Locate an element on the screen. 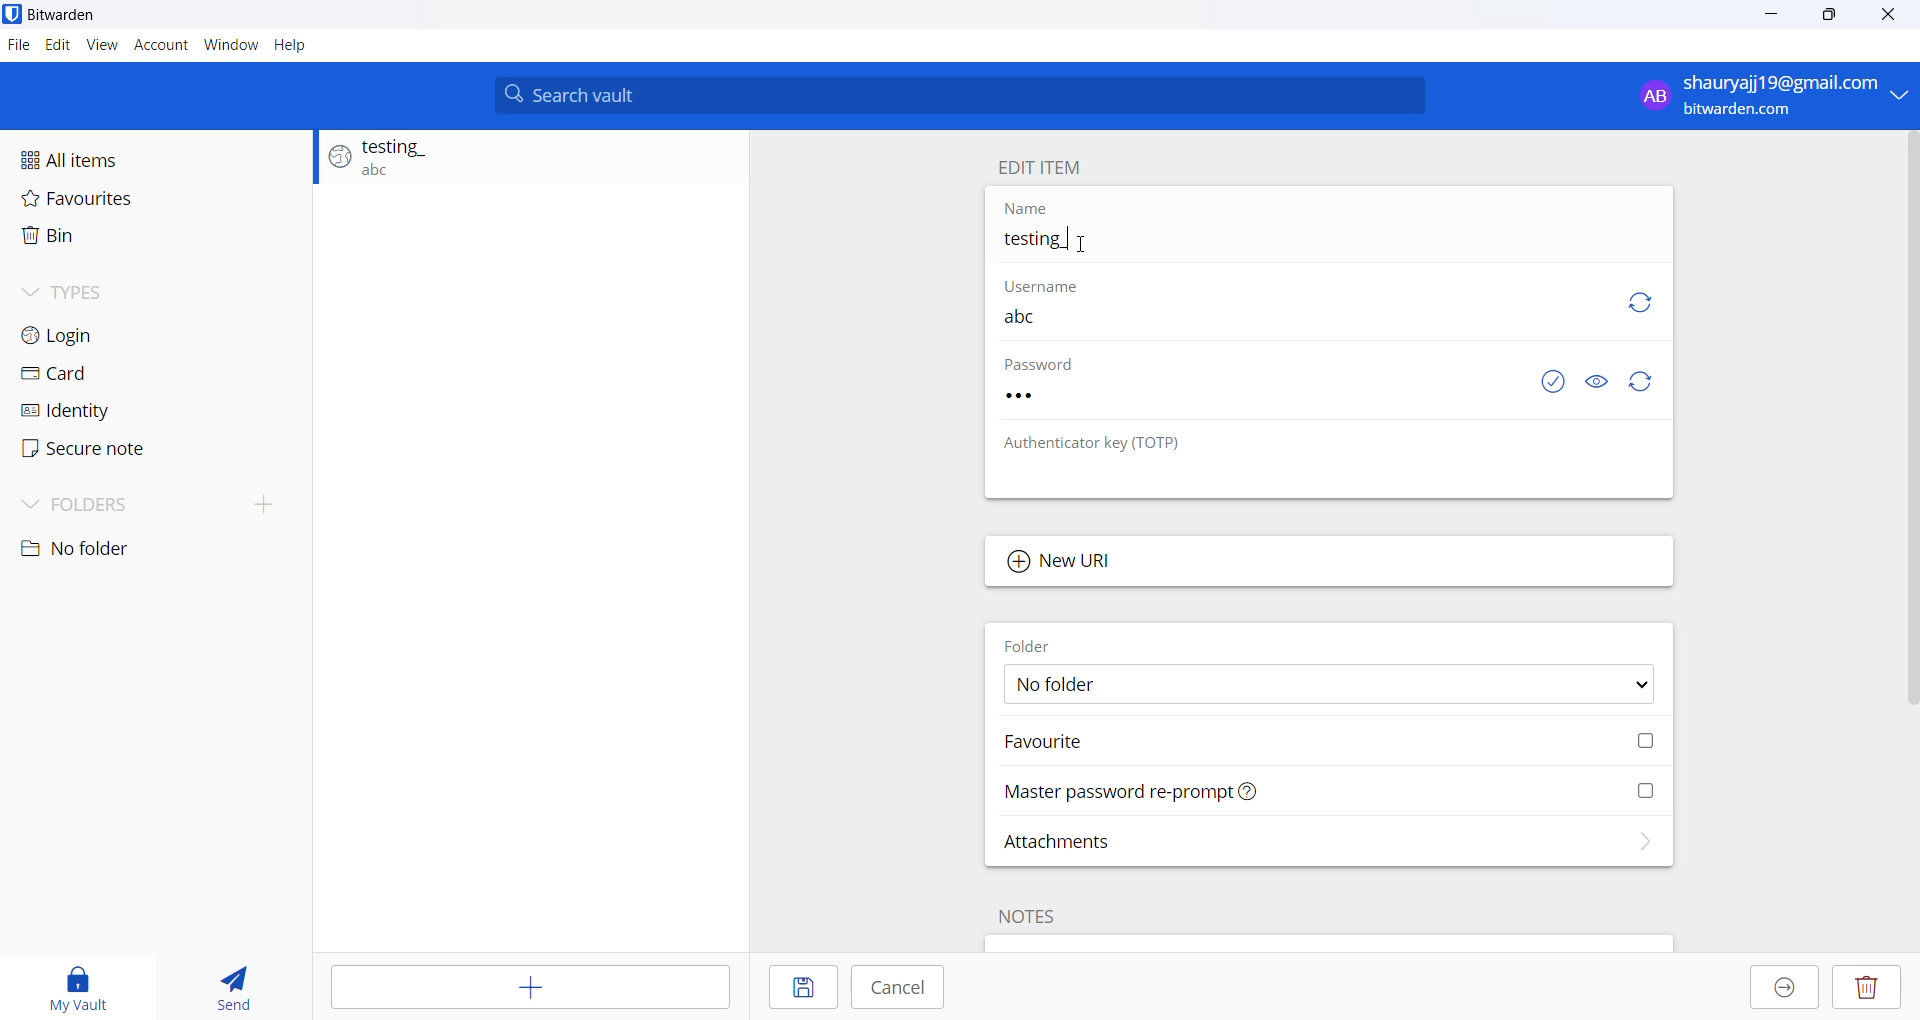 This screenshot has height=1020, width=1920. Delete is located at coordinates (1865, 989).